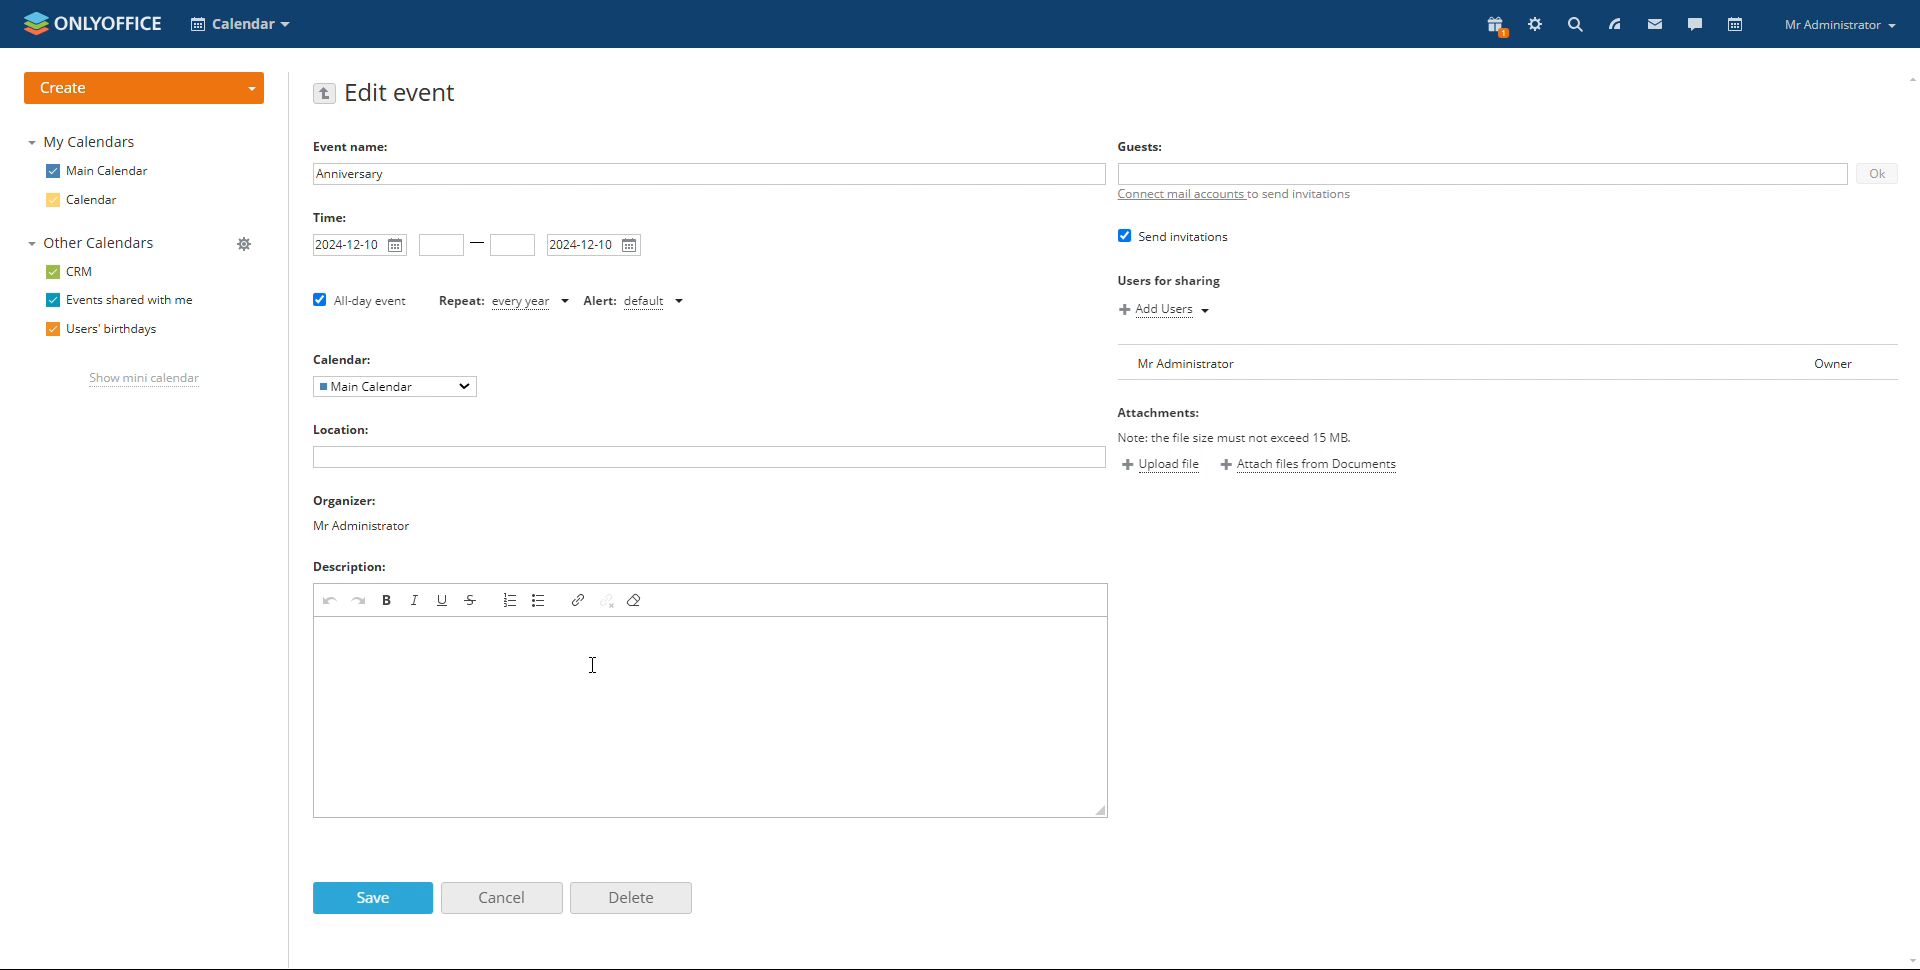 Image resolution: width=1920 pixels, height=970 pixels. Describe the element at coordinates (540, 599) in the screenshot. I see `insert/remove bulleted list` at that location.